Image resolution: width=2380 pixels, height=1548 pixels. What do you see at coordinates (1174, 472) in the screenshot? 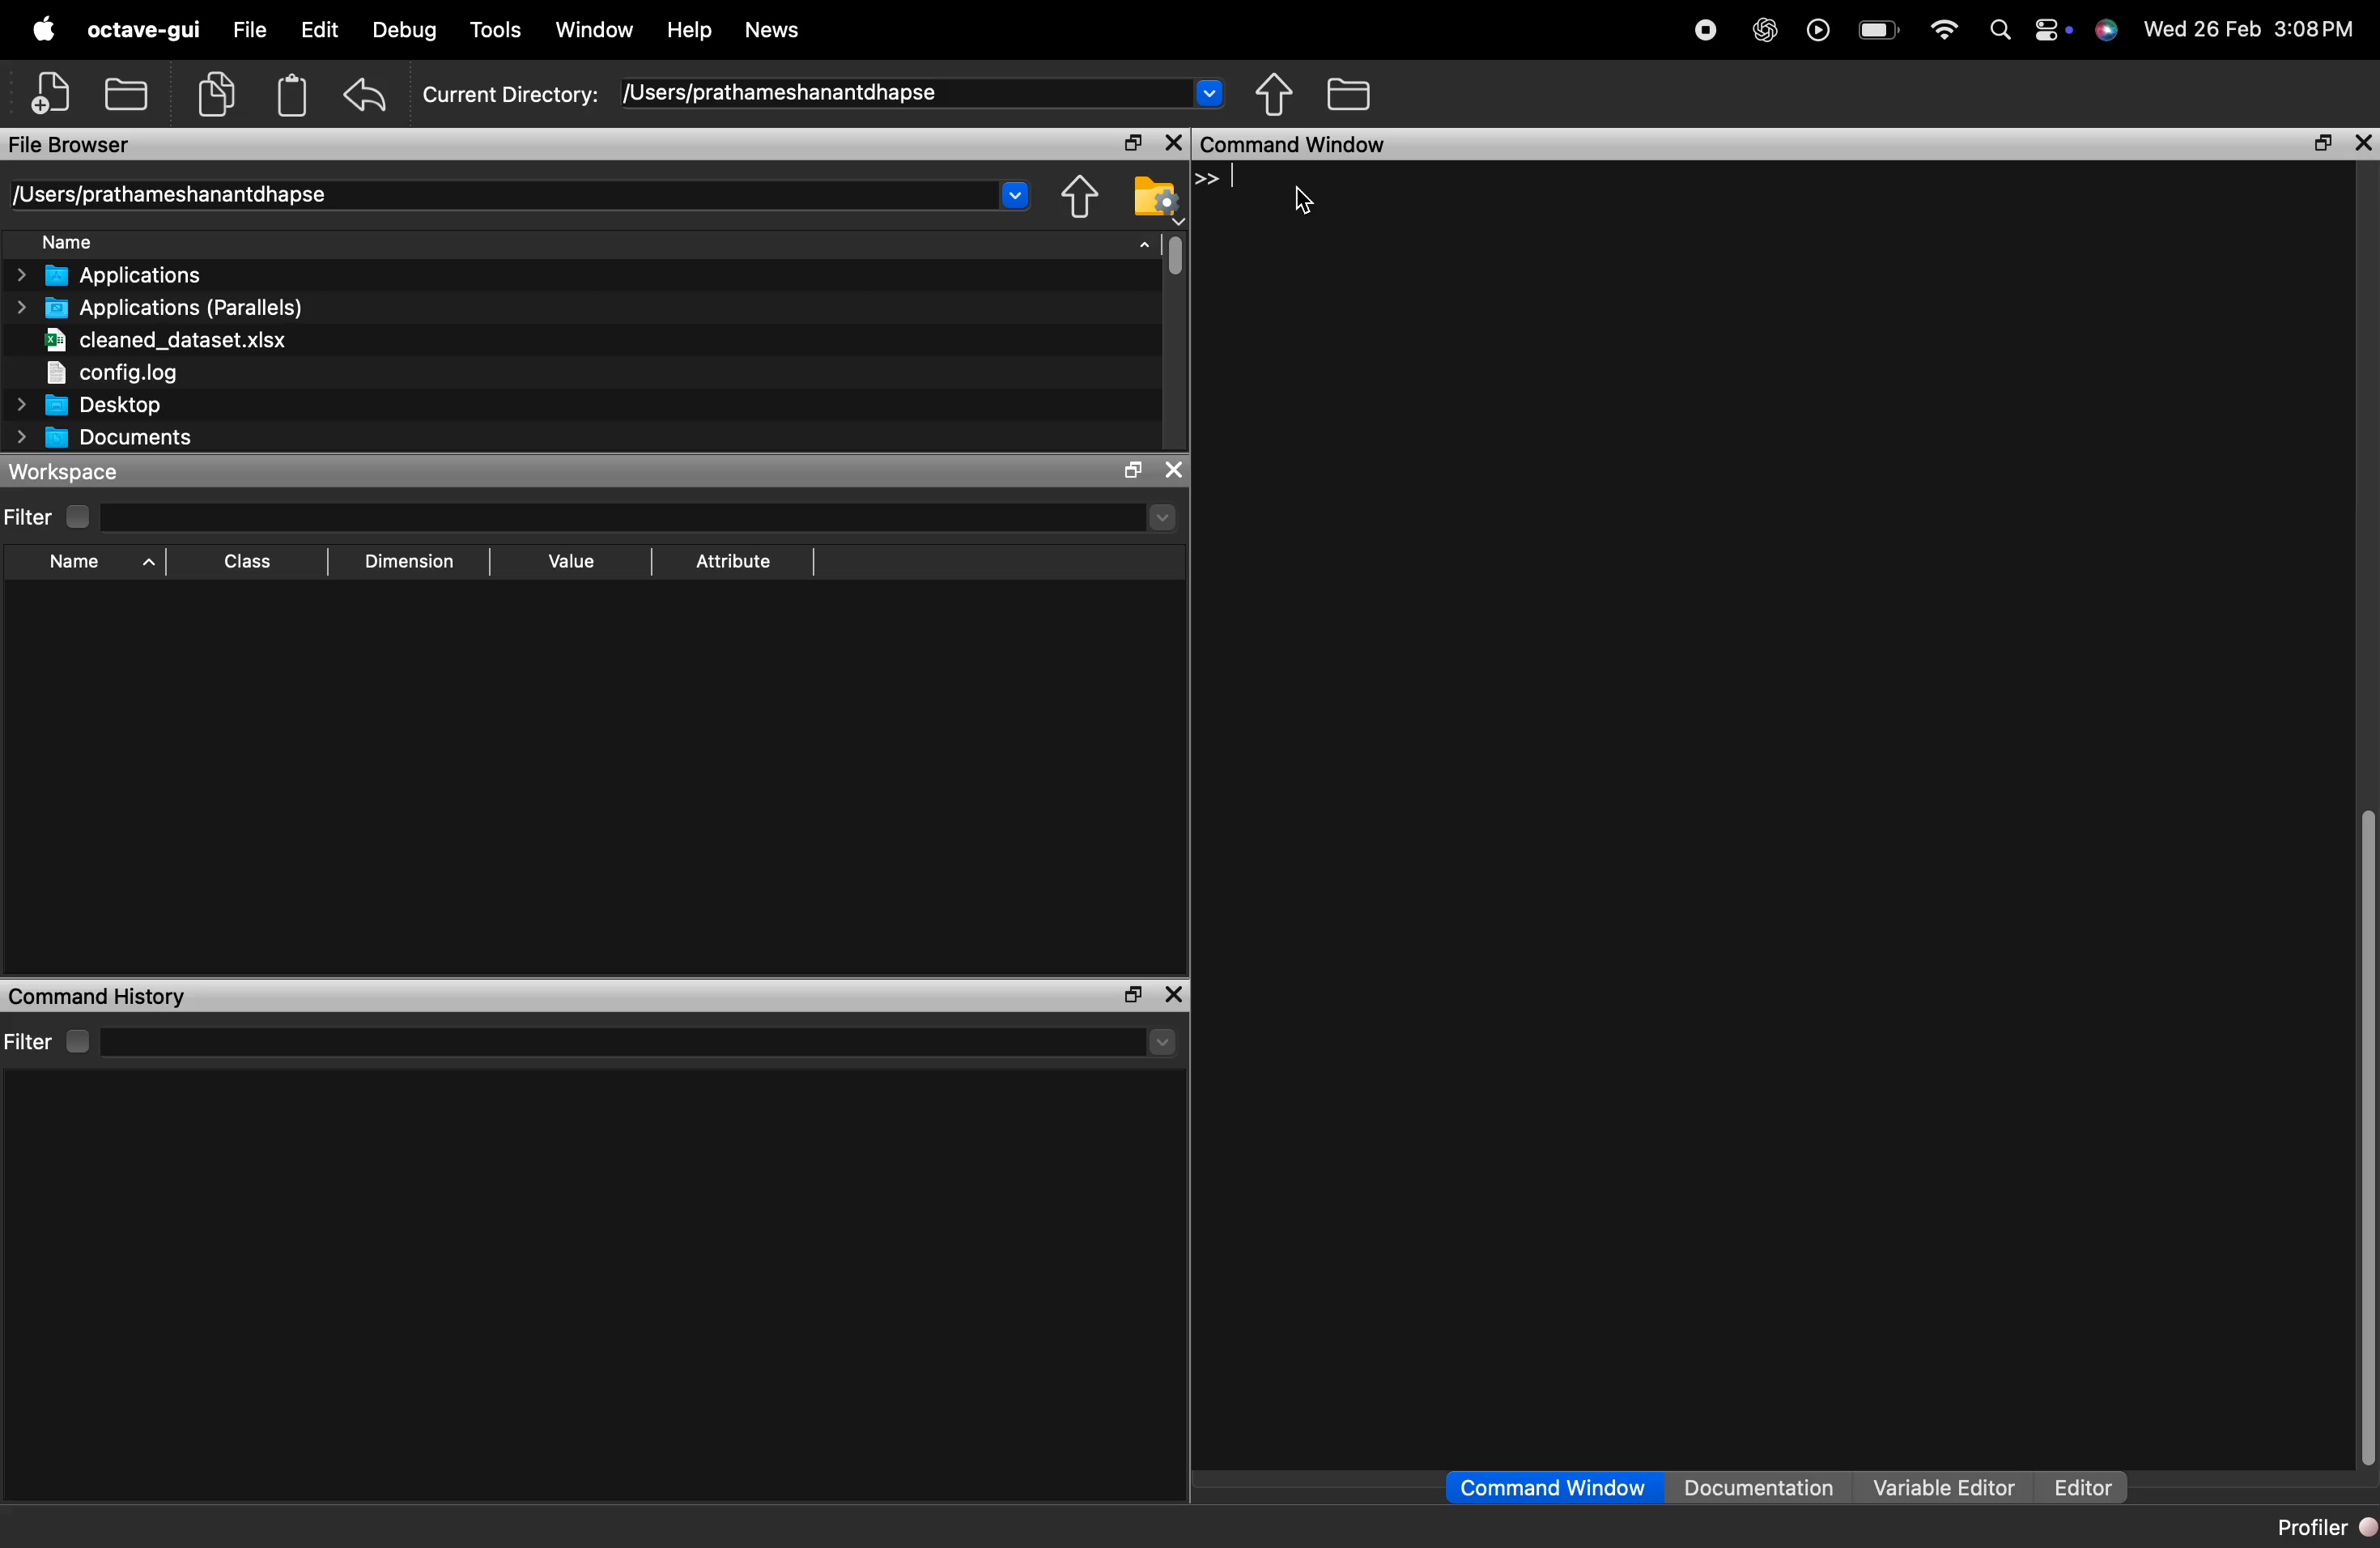
I see `close` at bounding box center [1174, 472].